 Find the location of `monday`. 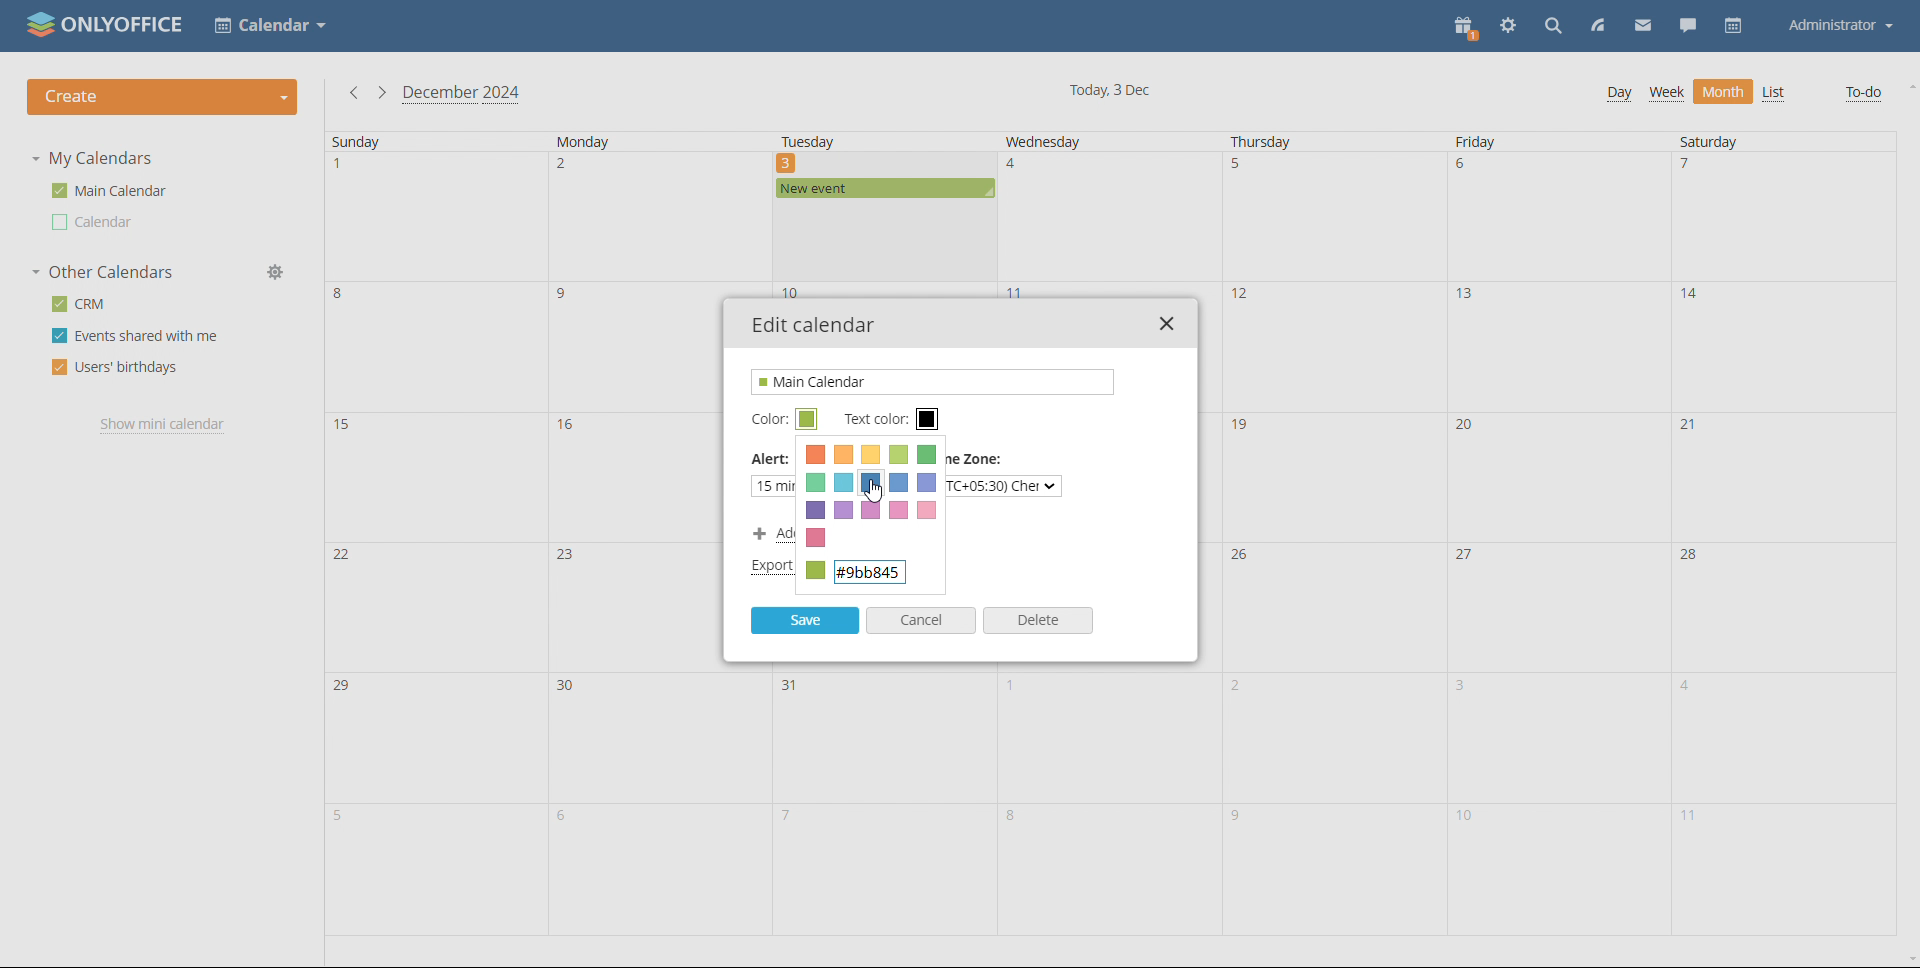

monday is located at coordinates (641, 141).